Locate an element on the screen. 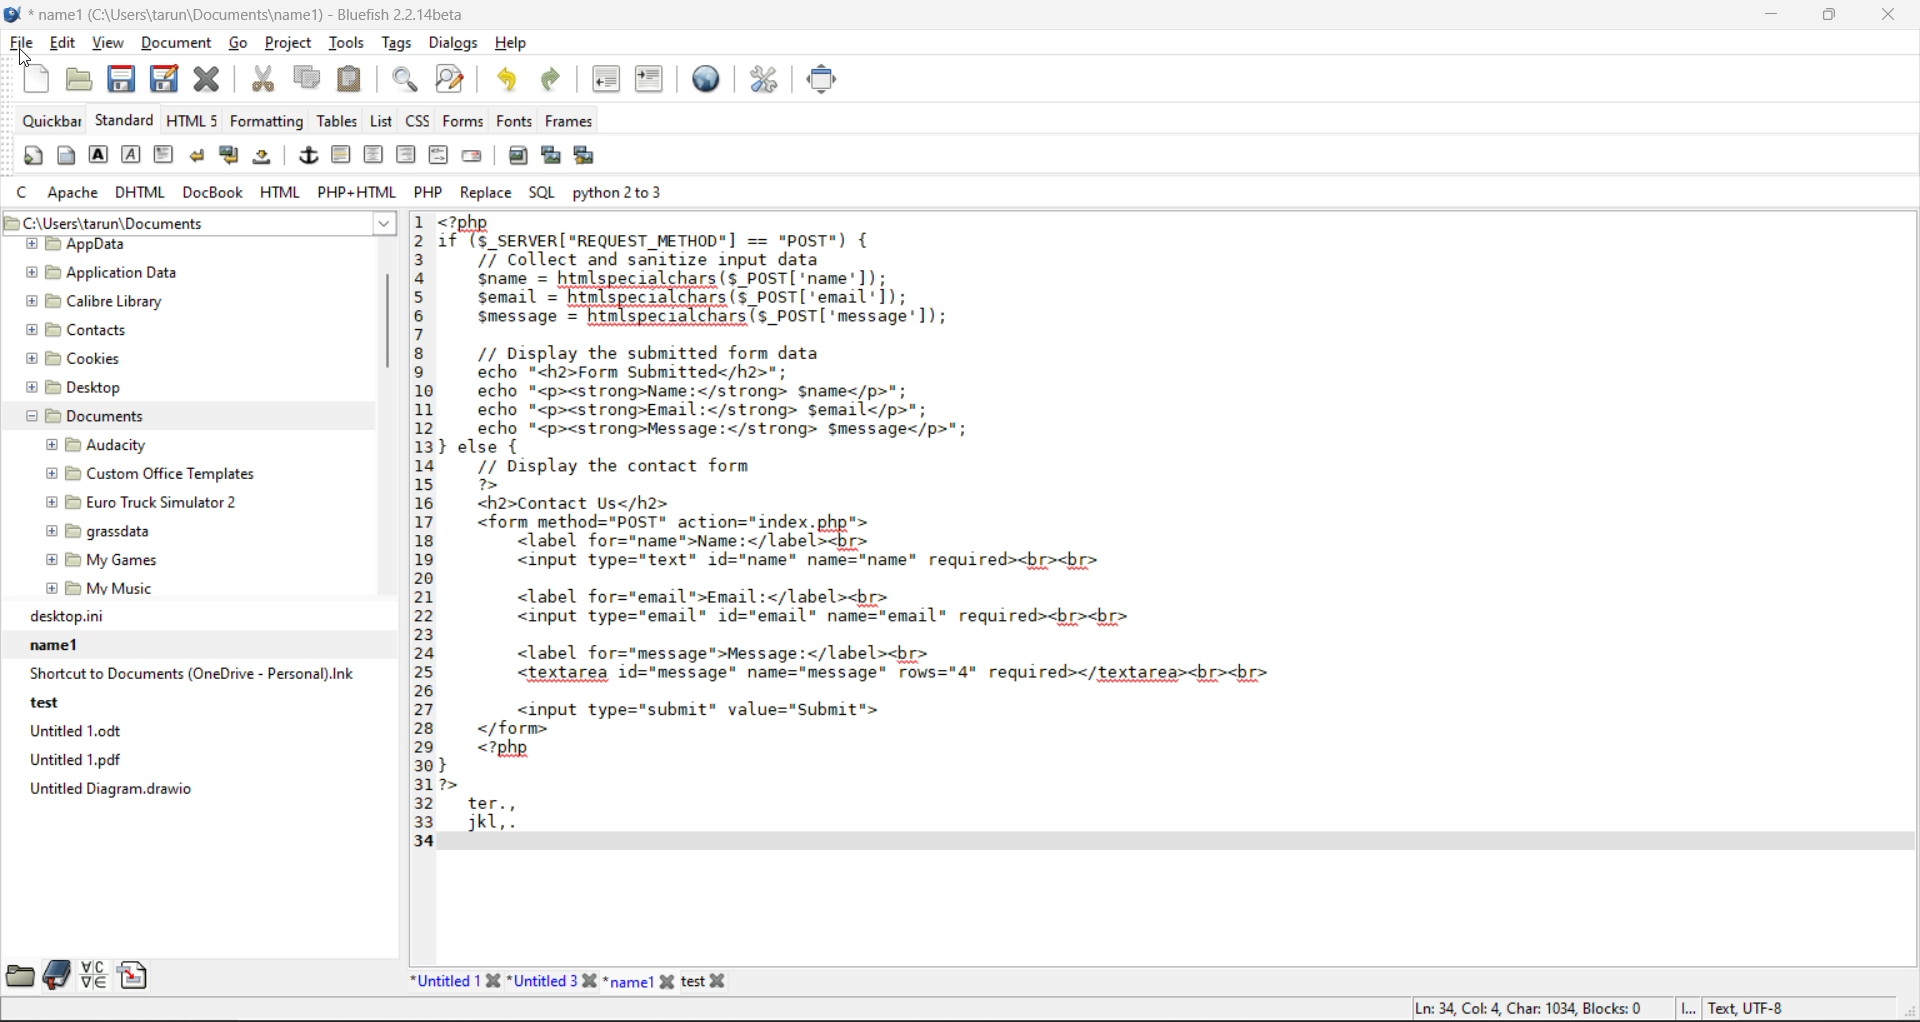  list is located at coordinates (383, 122).